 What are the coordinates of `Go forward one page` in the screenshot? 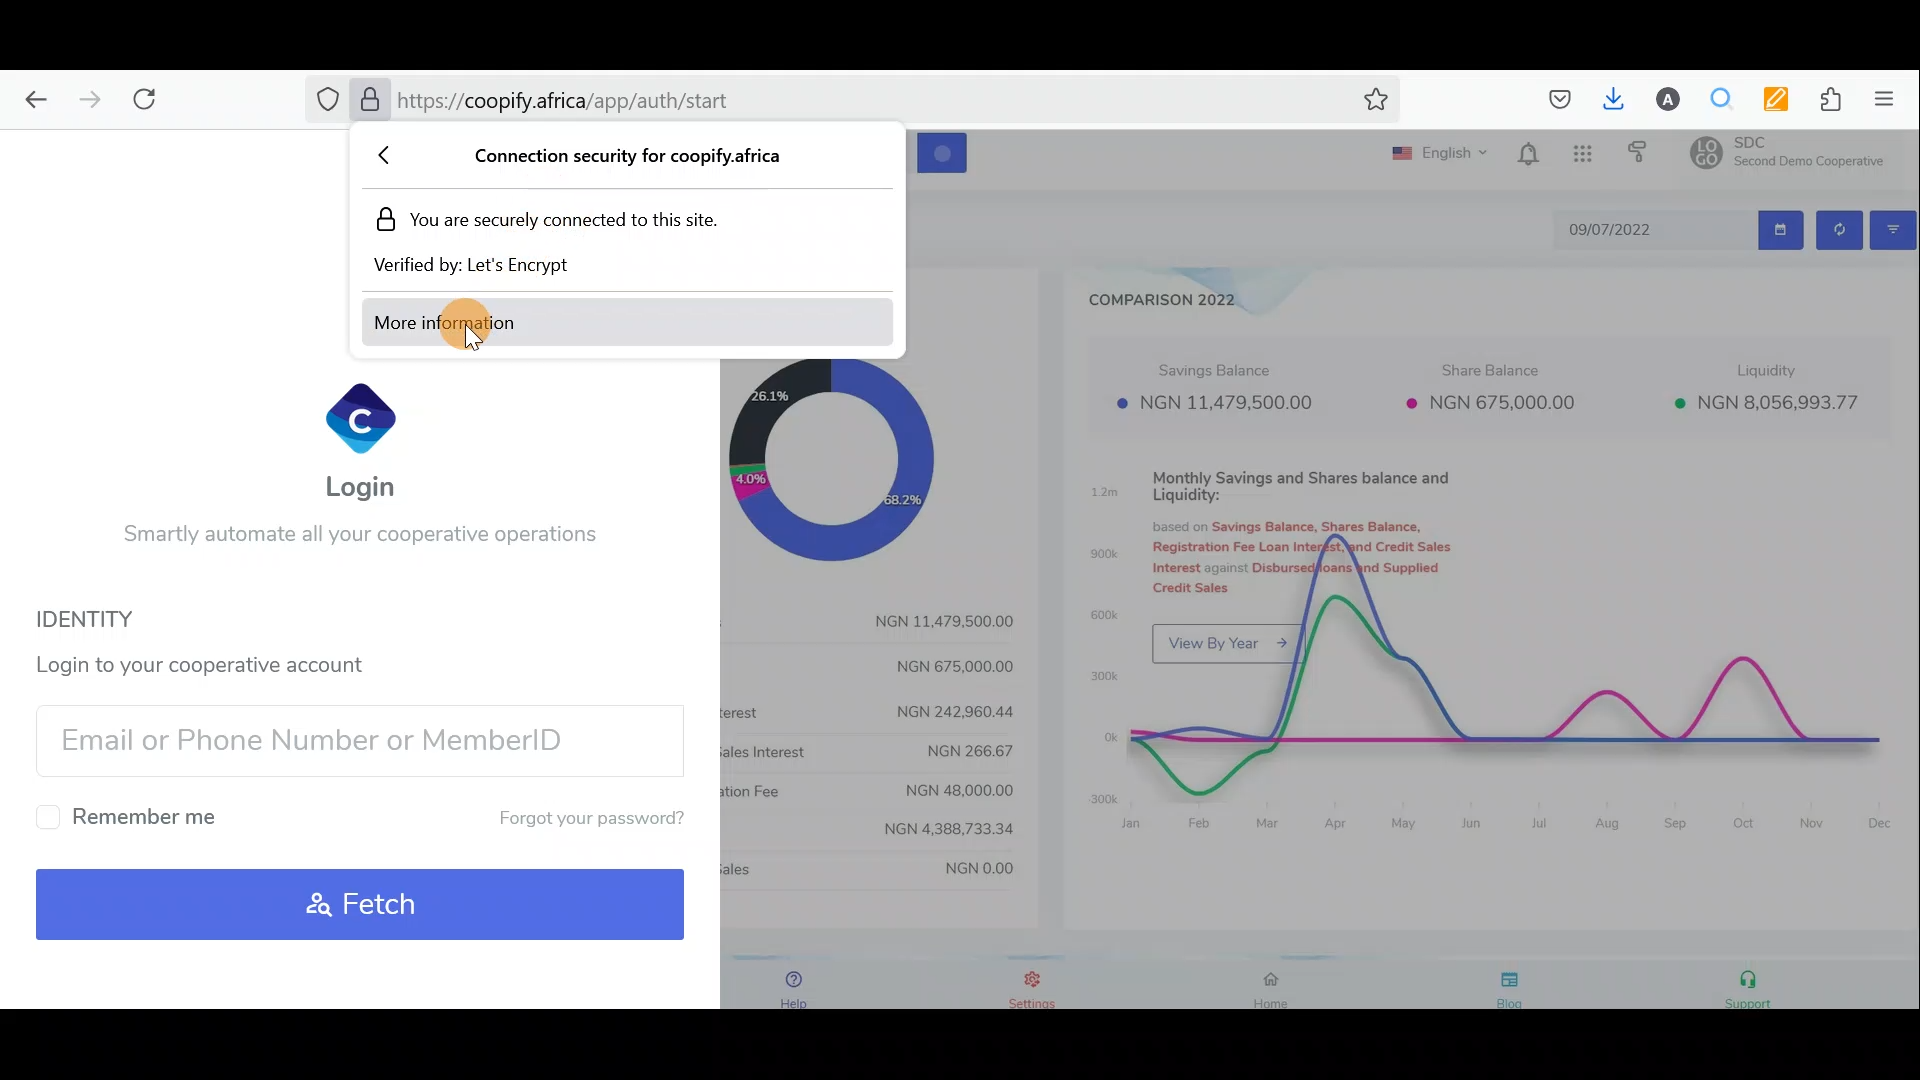 It's located at (85, 99).